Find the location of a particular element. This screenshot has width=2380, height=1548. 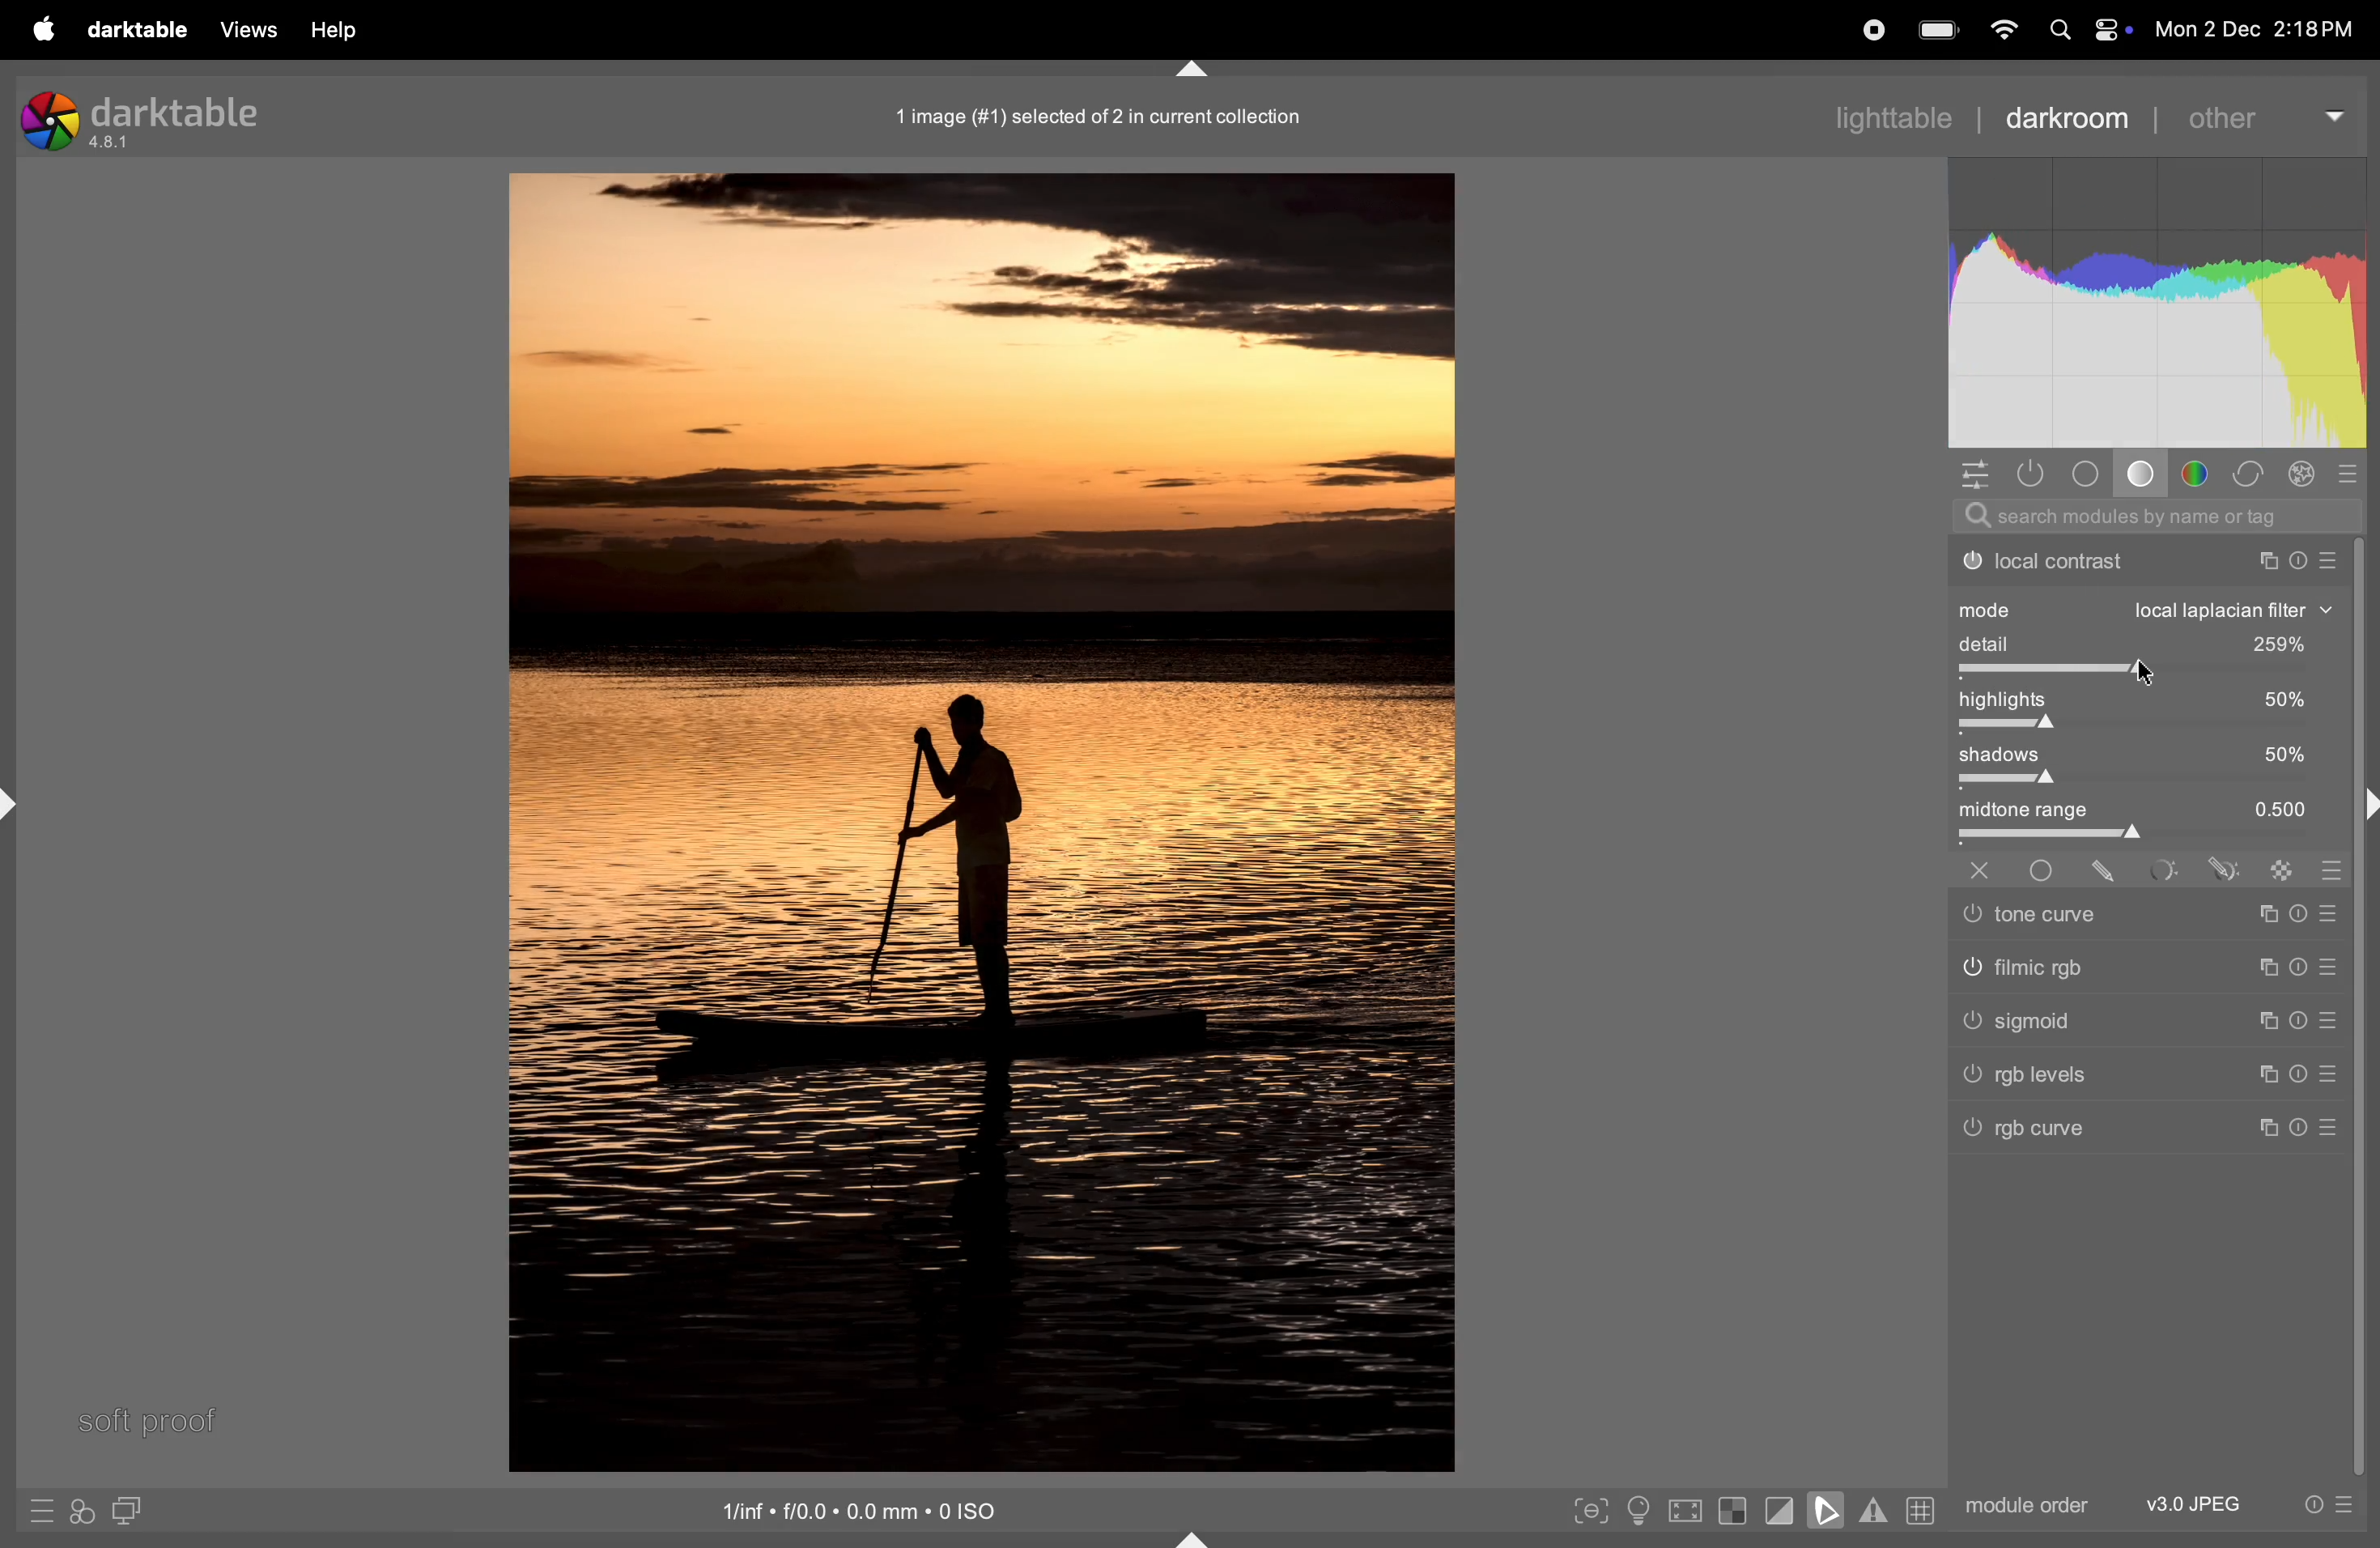

 is located at coordinates (2328, 1131).